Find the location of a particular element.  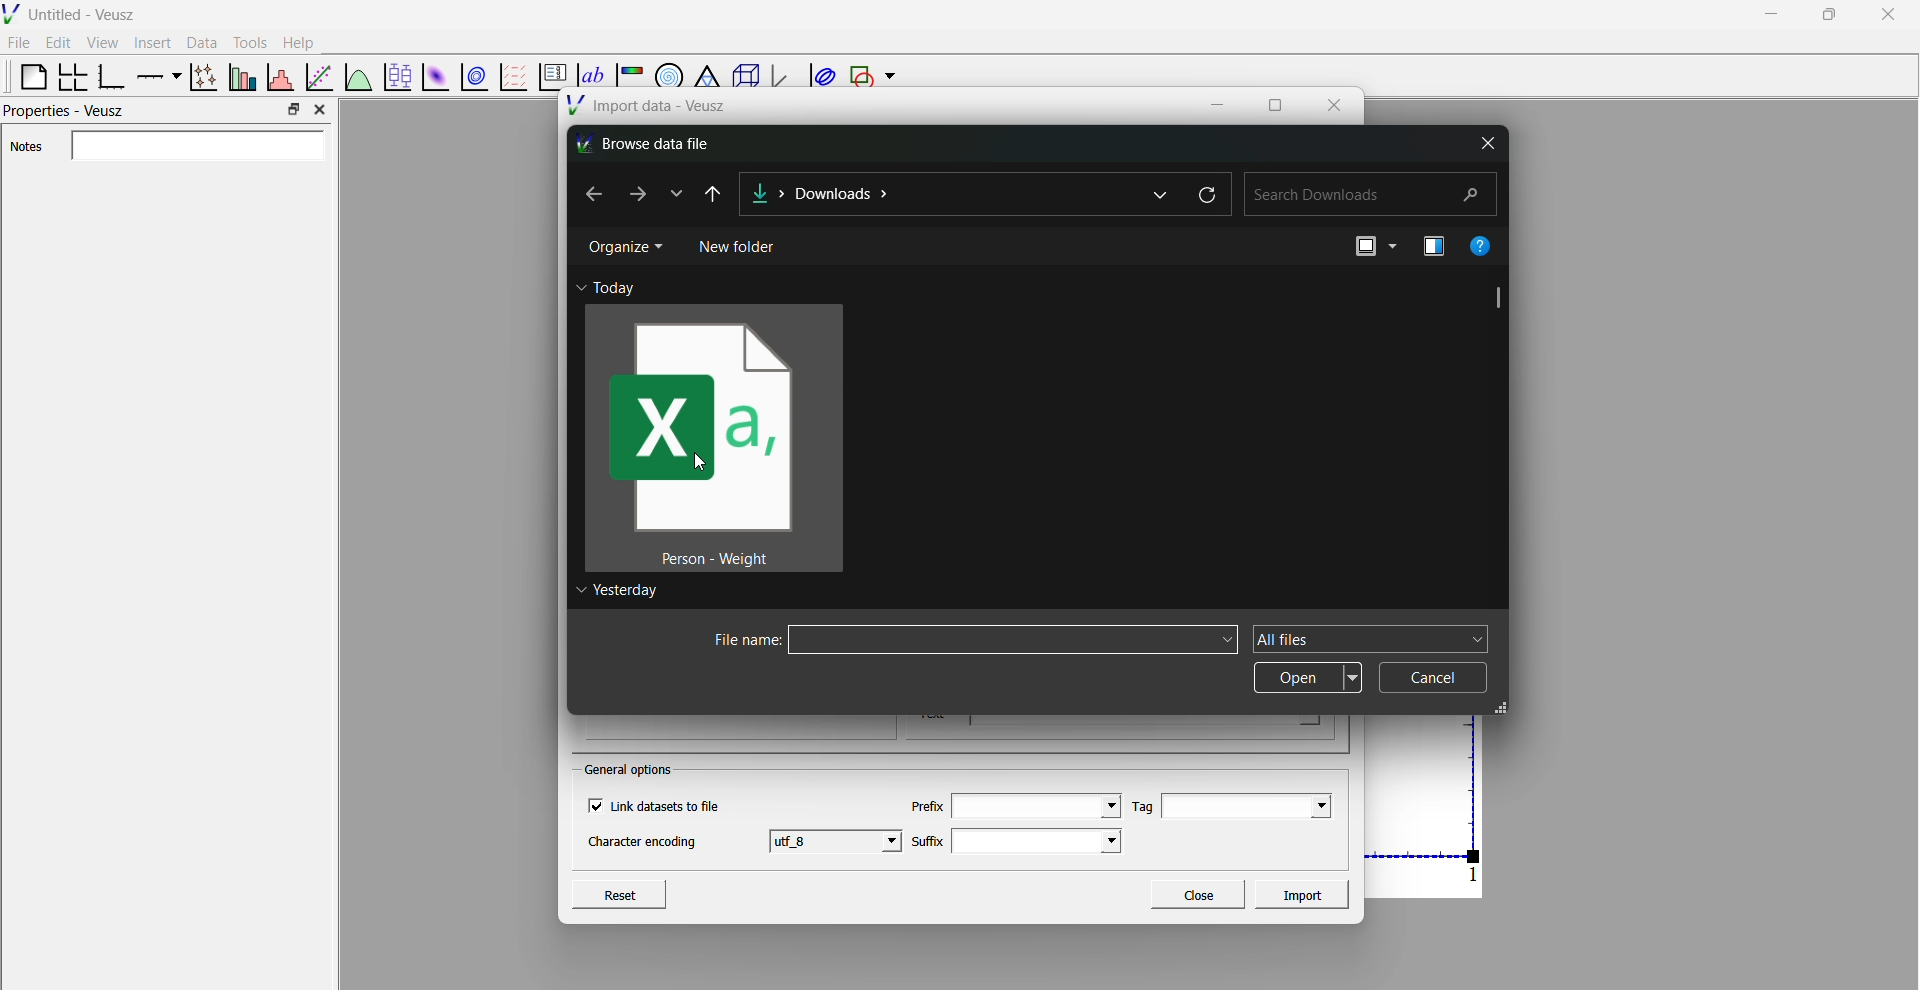

Import Data - Veusz is located at coordinates (650, 108).